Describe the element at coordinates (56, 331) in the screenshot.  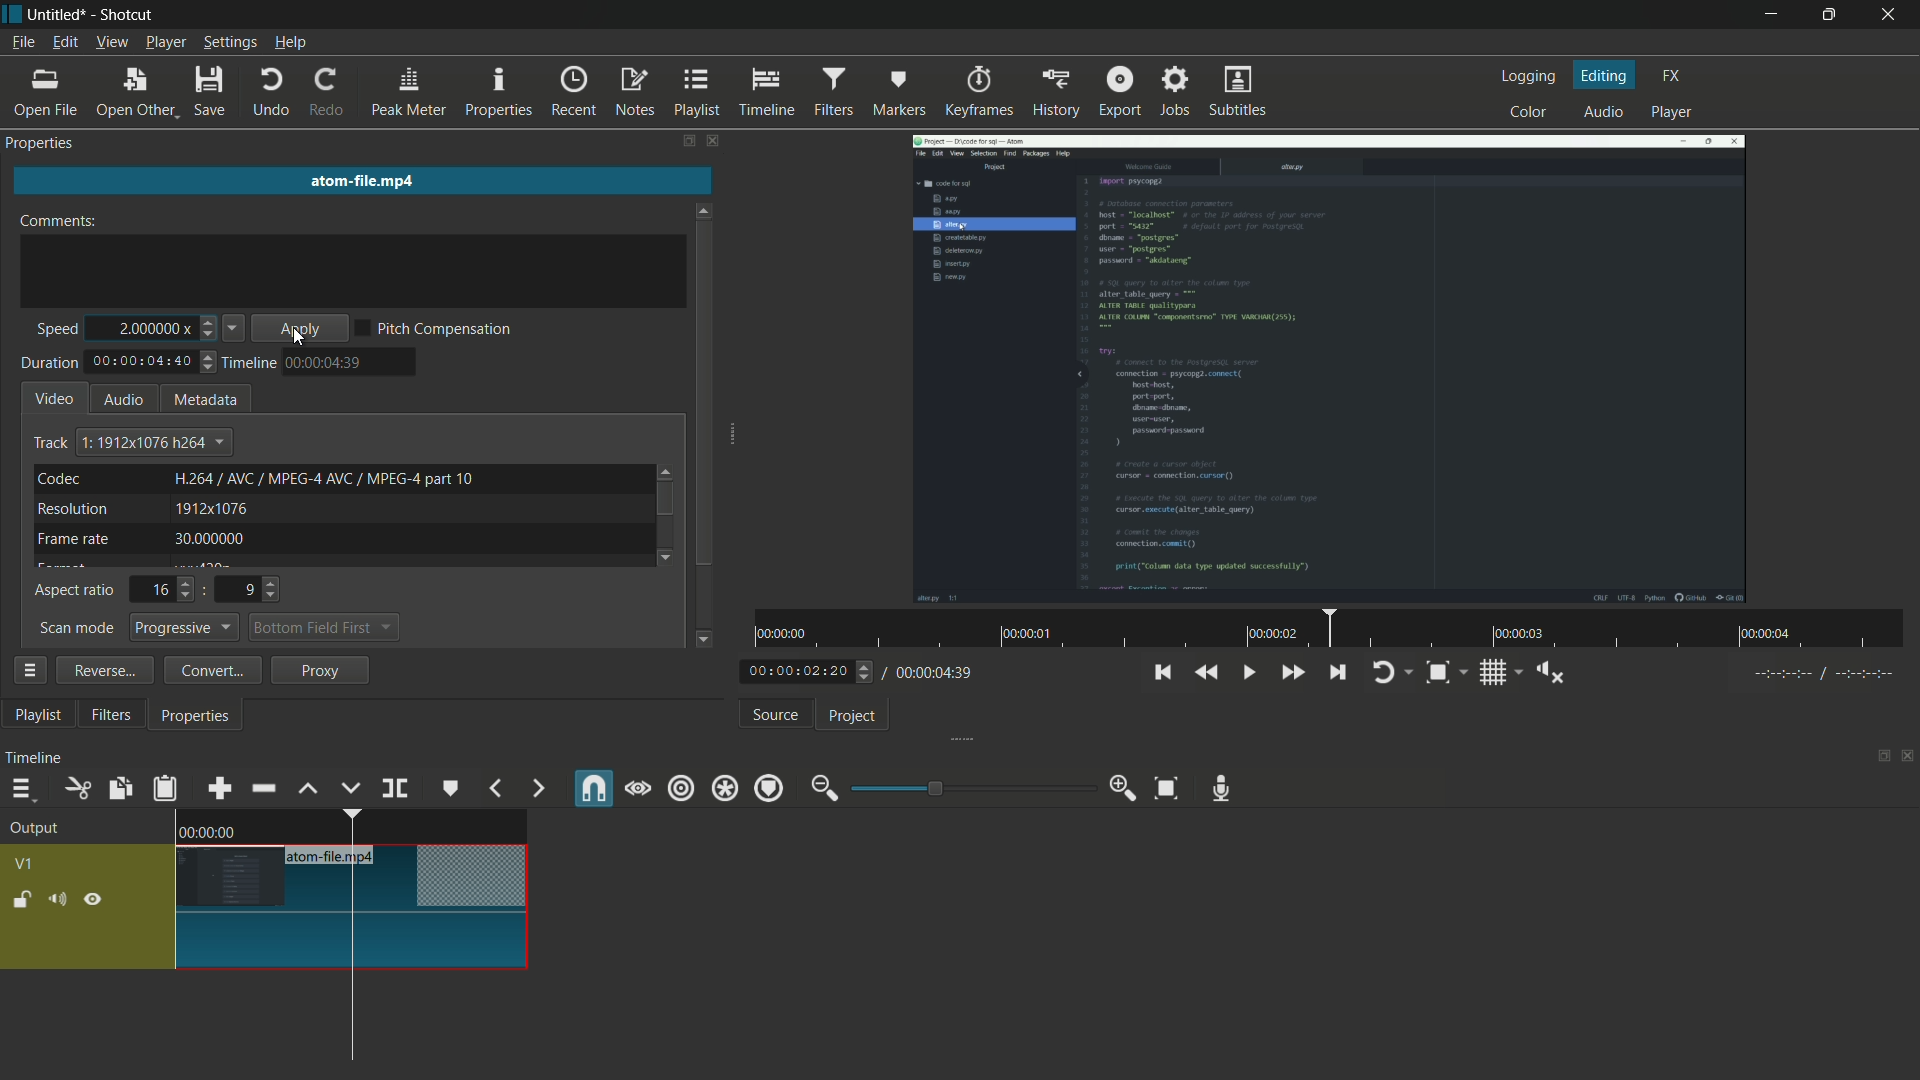
I see `speed` at that location.